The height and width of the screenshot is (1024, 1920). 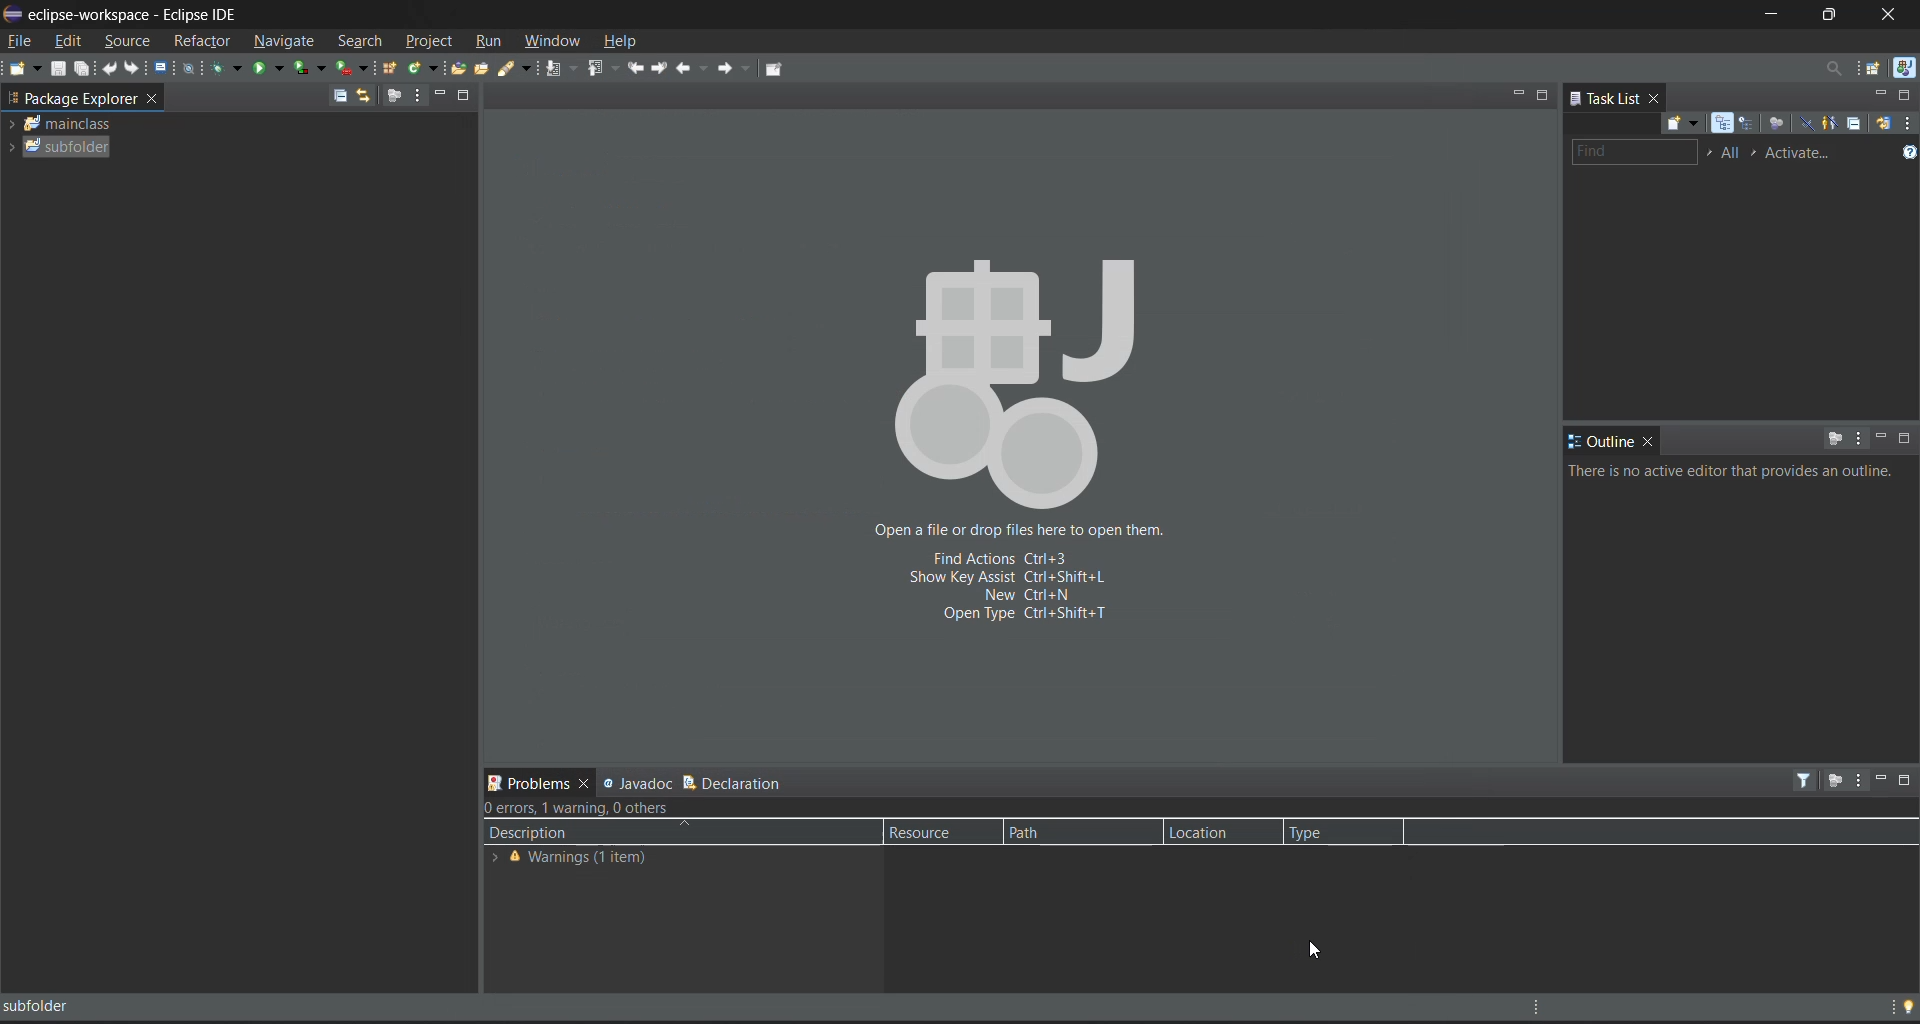 I want to click on view menu, so click(x=1858, y=781).